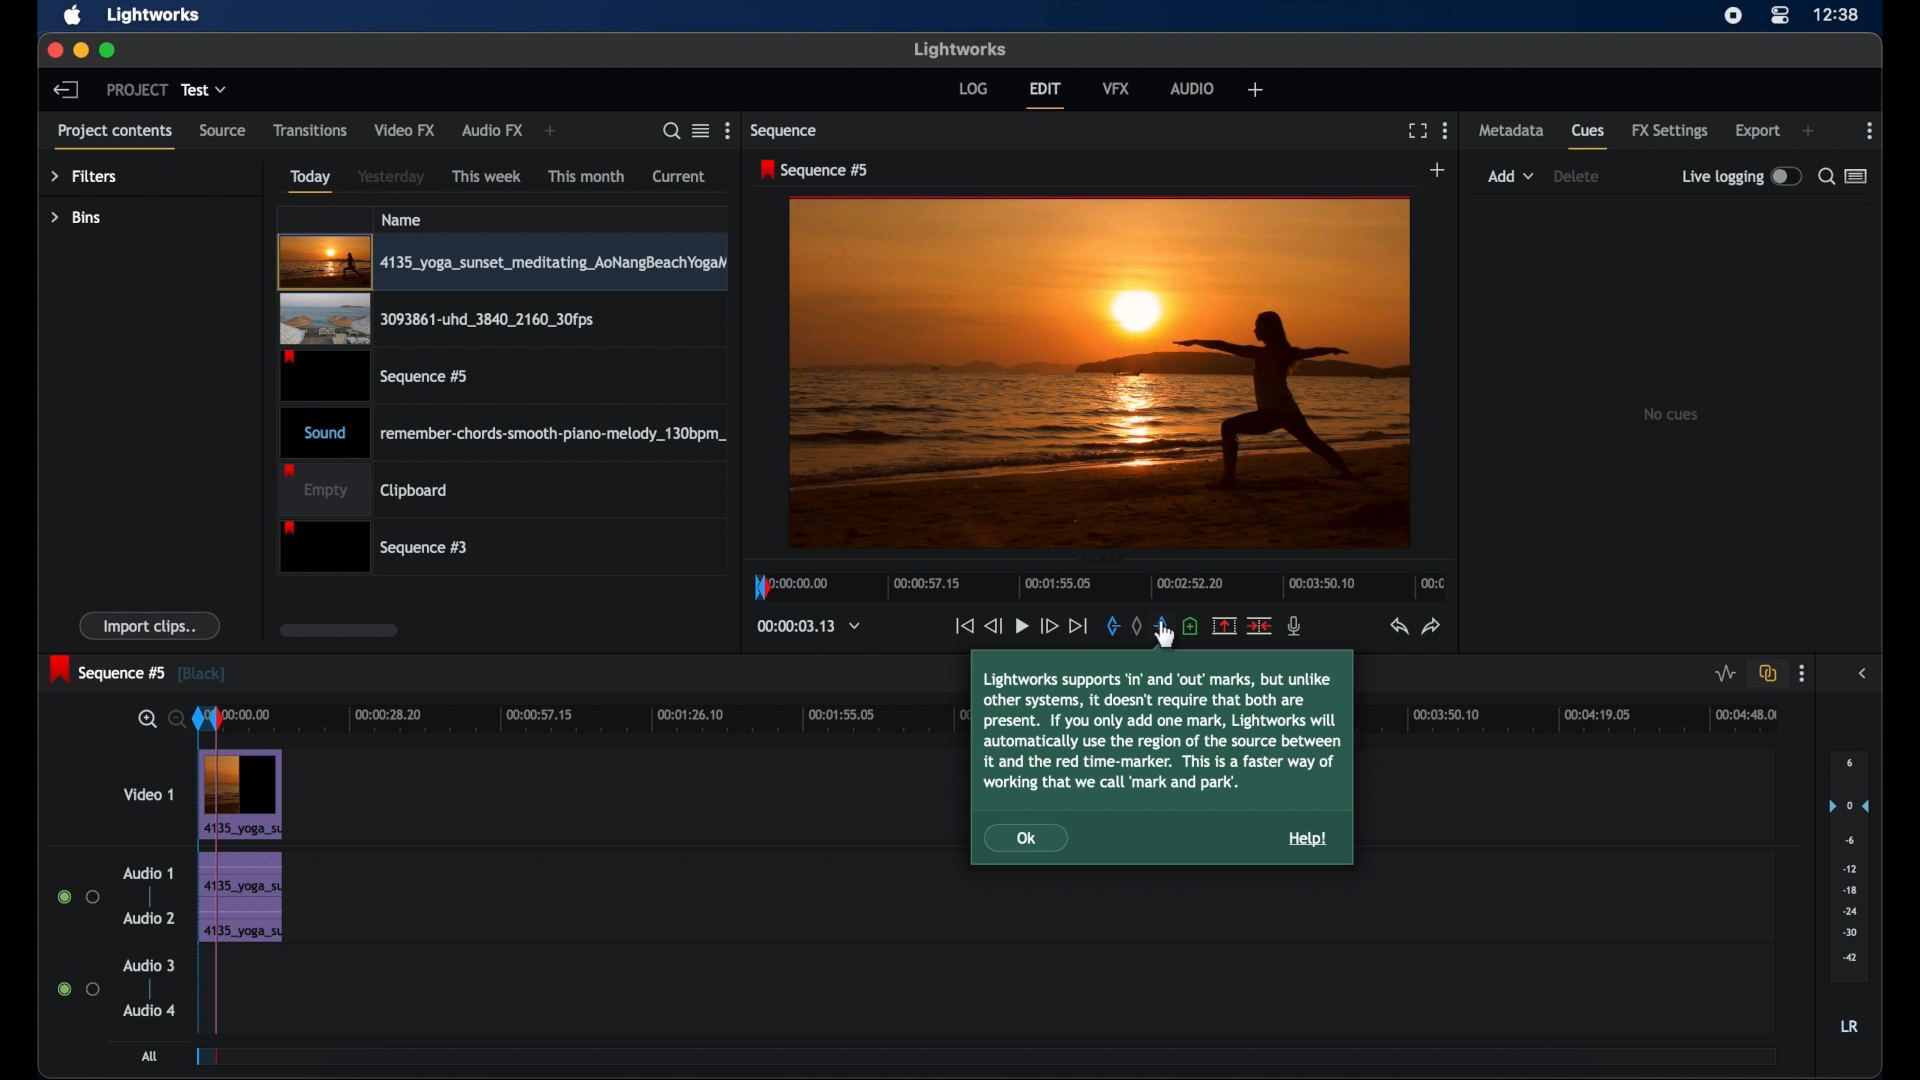  What do you see at coordinates (148, 918) in the screenshot?
I see `audio 2` at bounding box center [148, 918].